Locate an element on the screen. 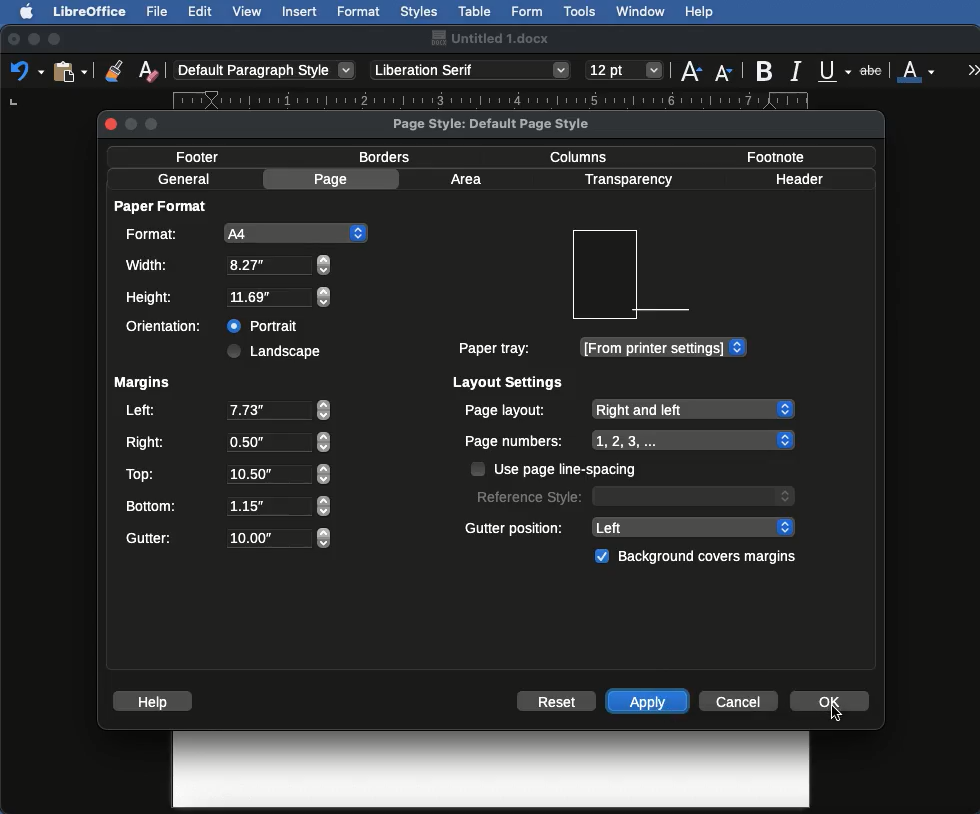 The width and height of the screenshot is (980, 814). left tab is located at coordinates (11, 105).